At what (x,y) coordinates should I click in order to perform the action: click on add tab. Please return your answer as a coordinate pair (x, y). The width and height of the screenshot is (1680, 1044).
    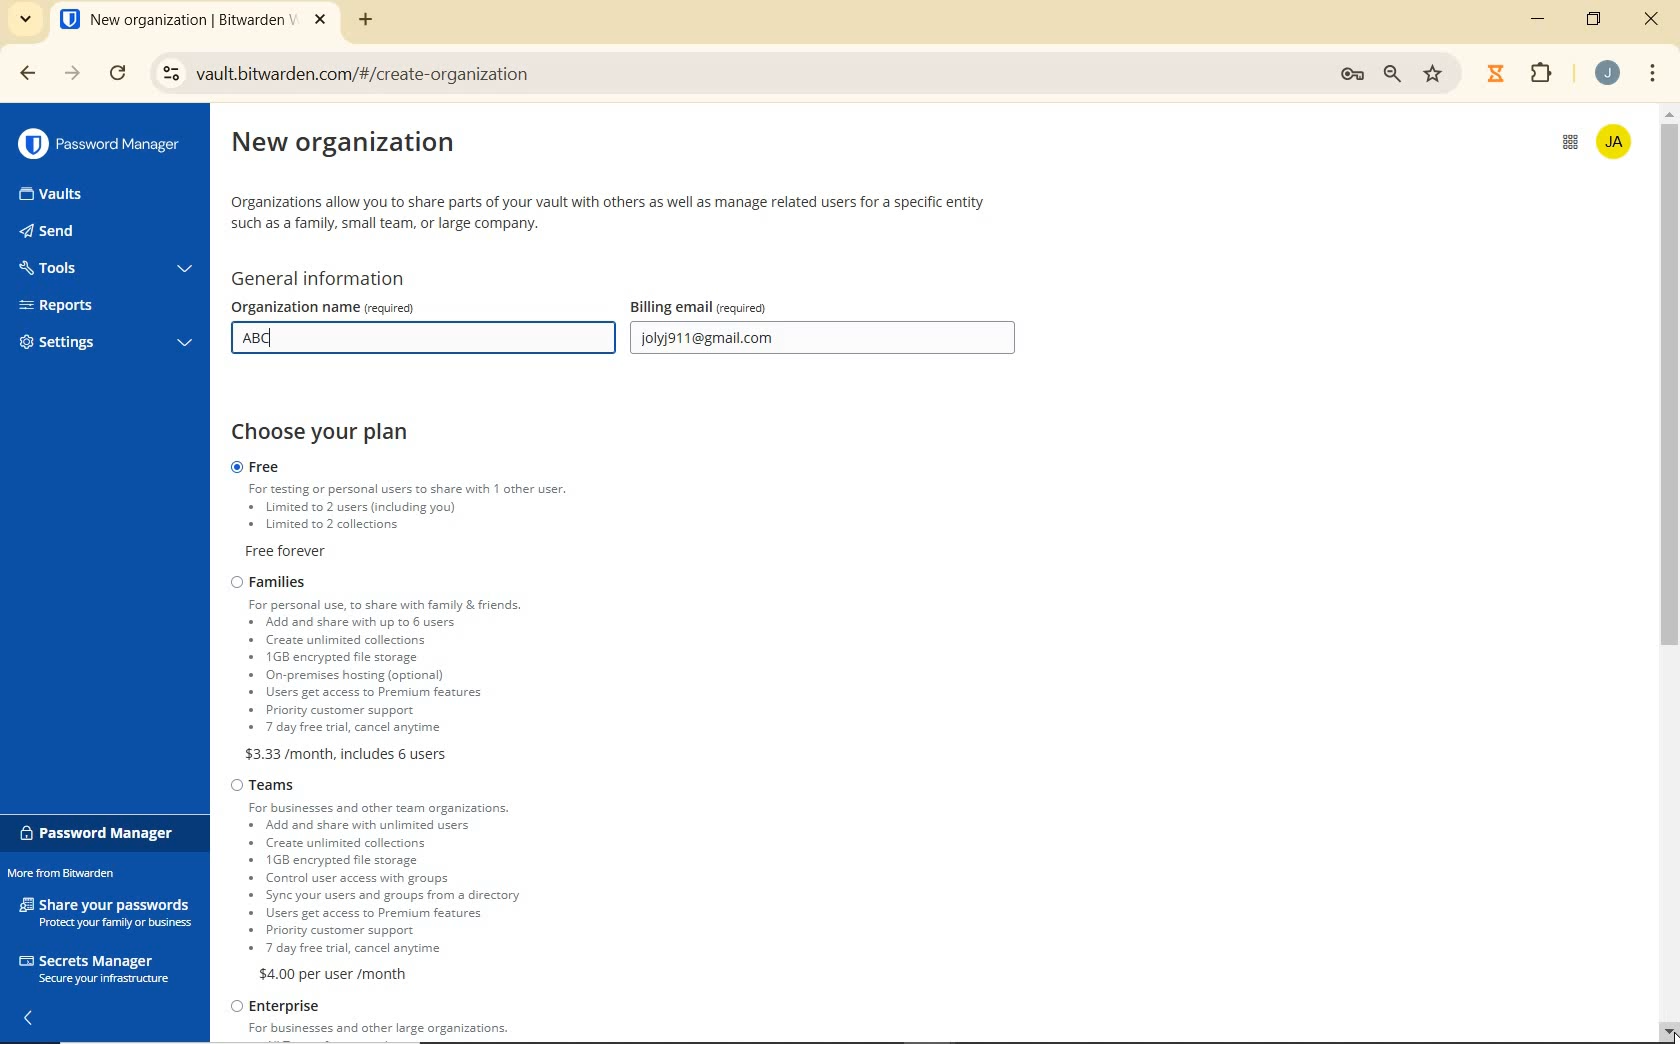
    Looking at the image, I should click on (366, 19).